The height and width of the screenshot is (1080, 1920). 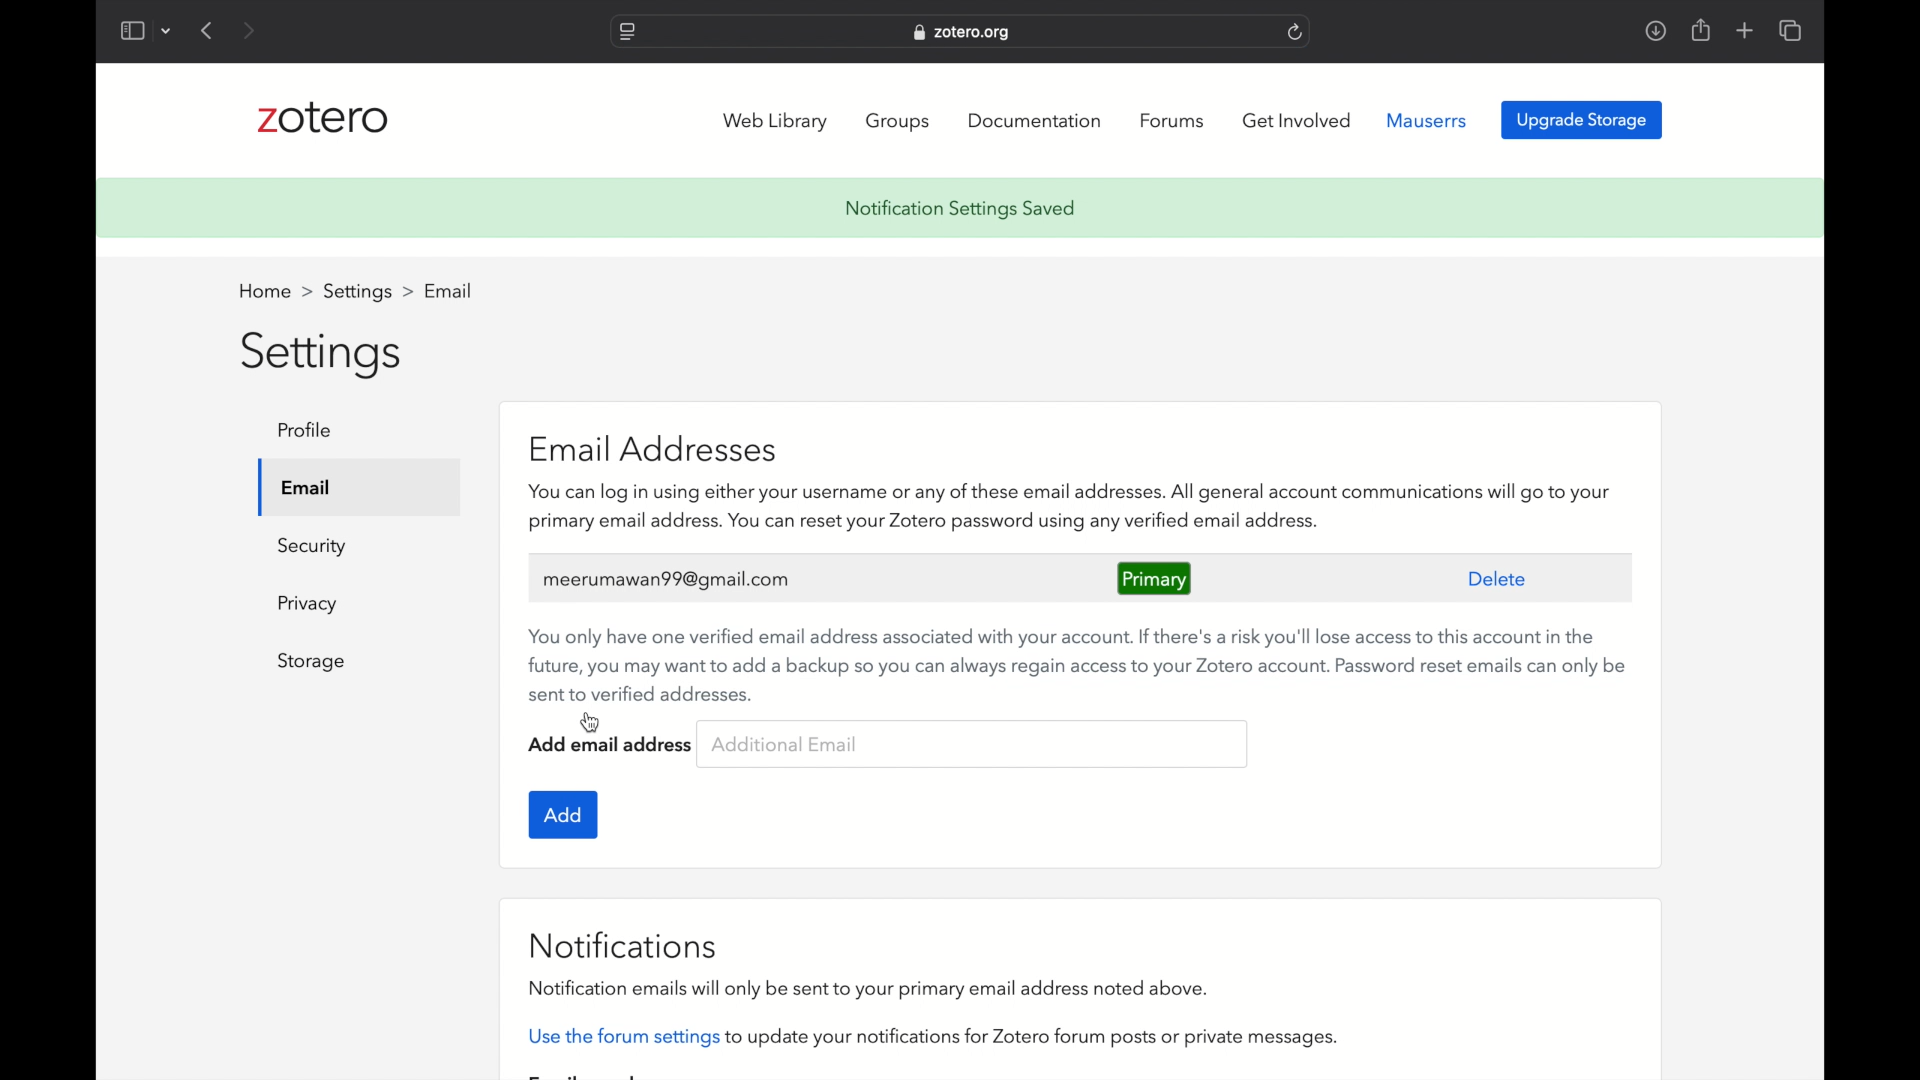 I want to click on You only have one verified email address associated with your account. If there's a risk you'll lose access to this account in the
future, you may want to add a backup so you can always regain access to your Zotero account. Password reset emails can only be
sent to verified addresses., so click(x=1071, y=659).